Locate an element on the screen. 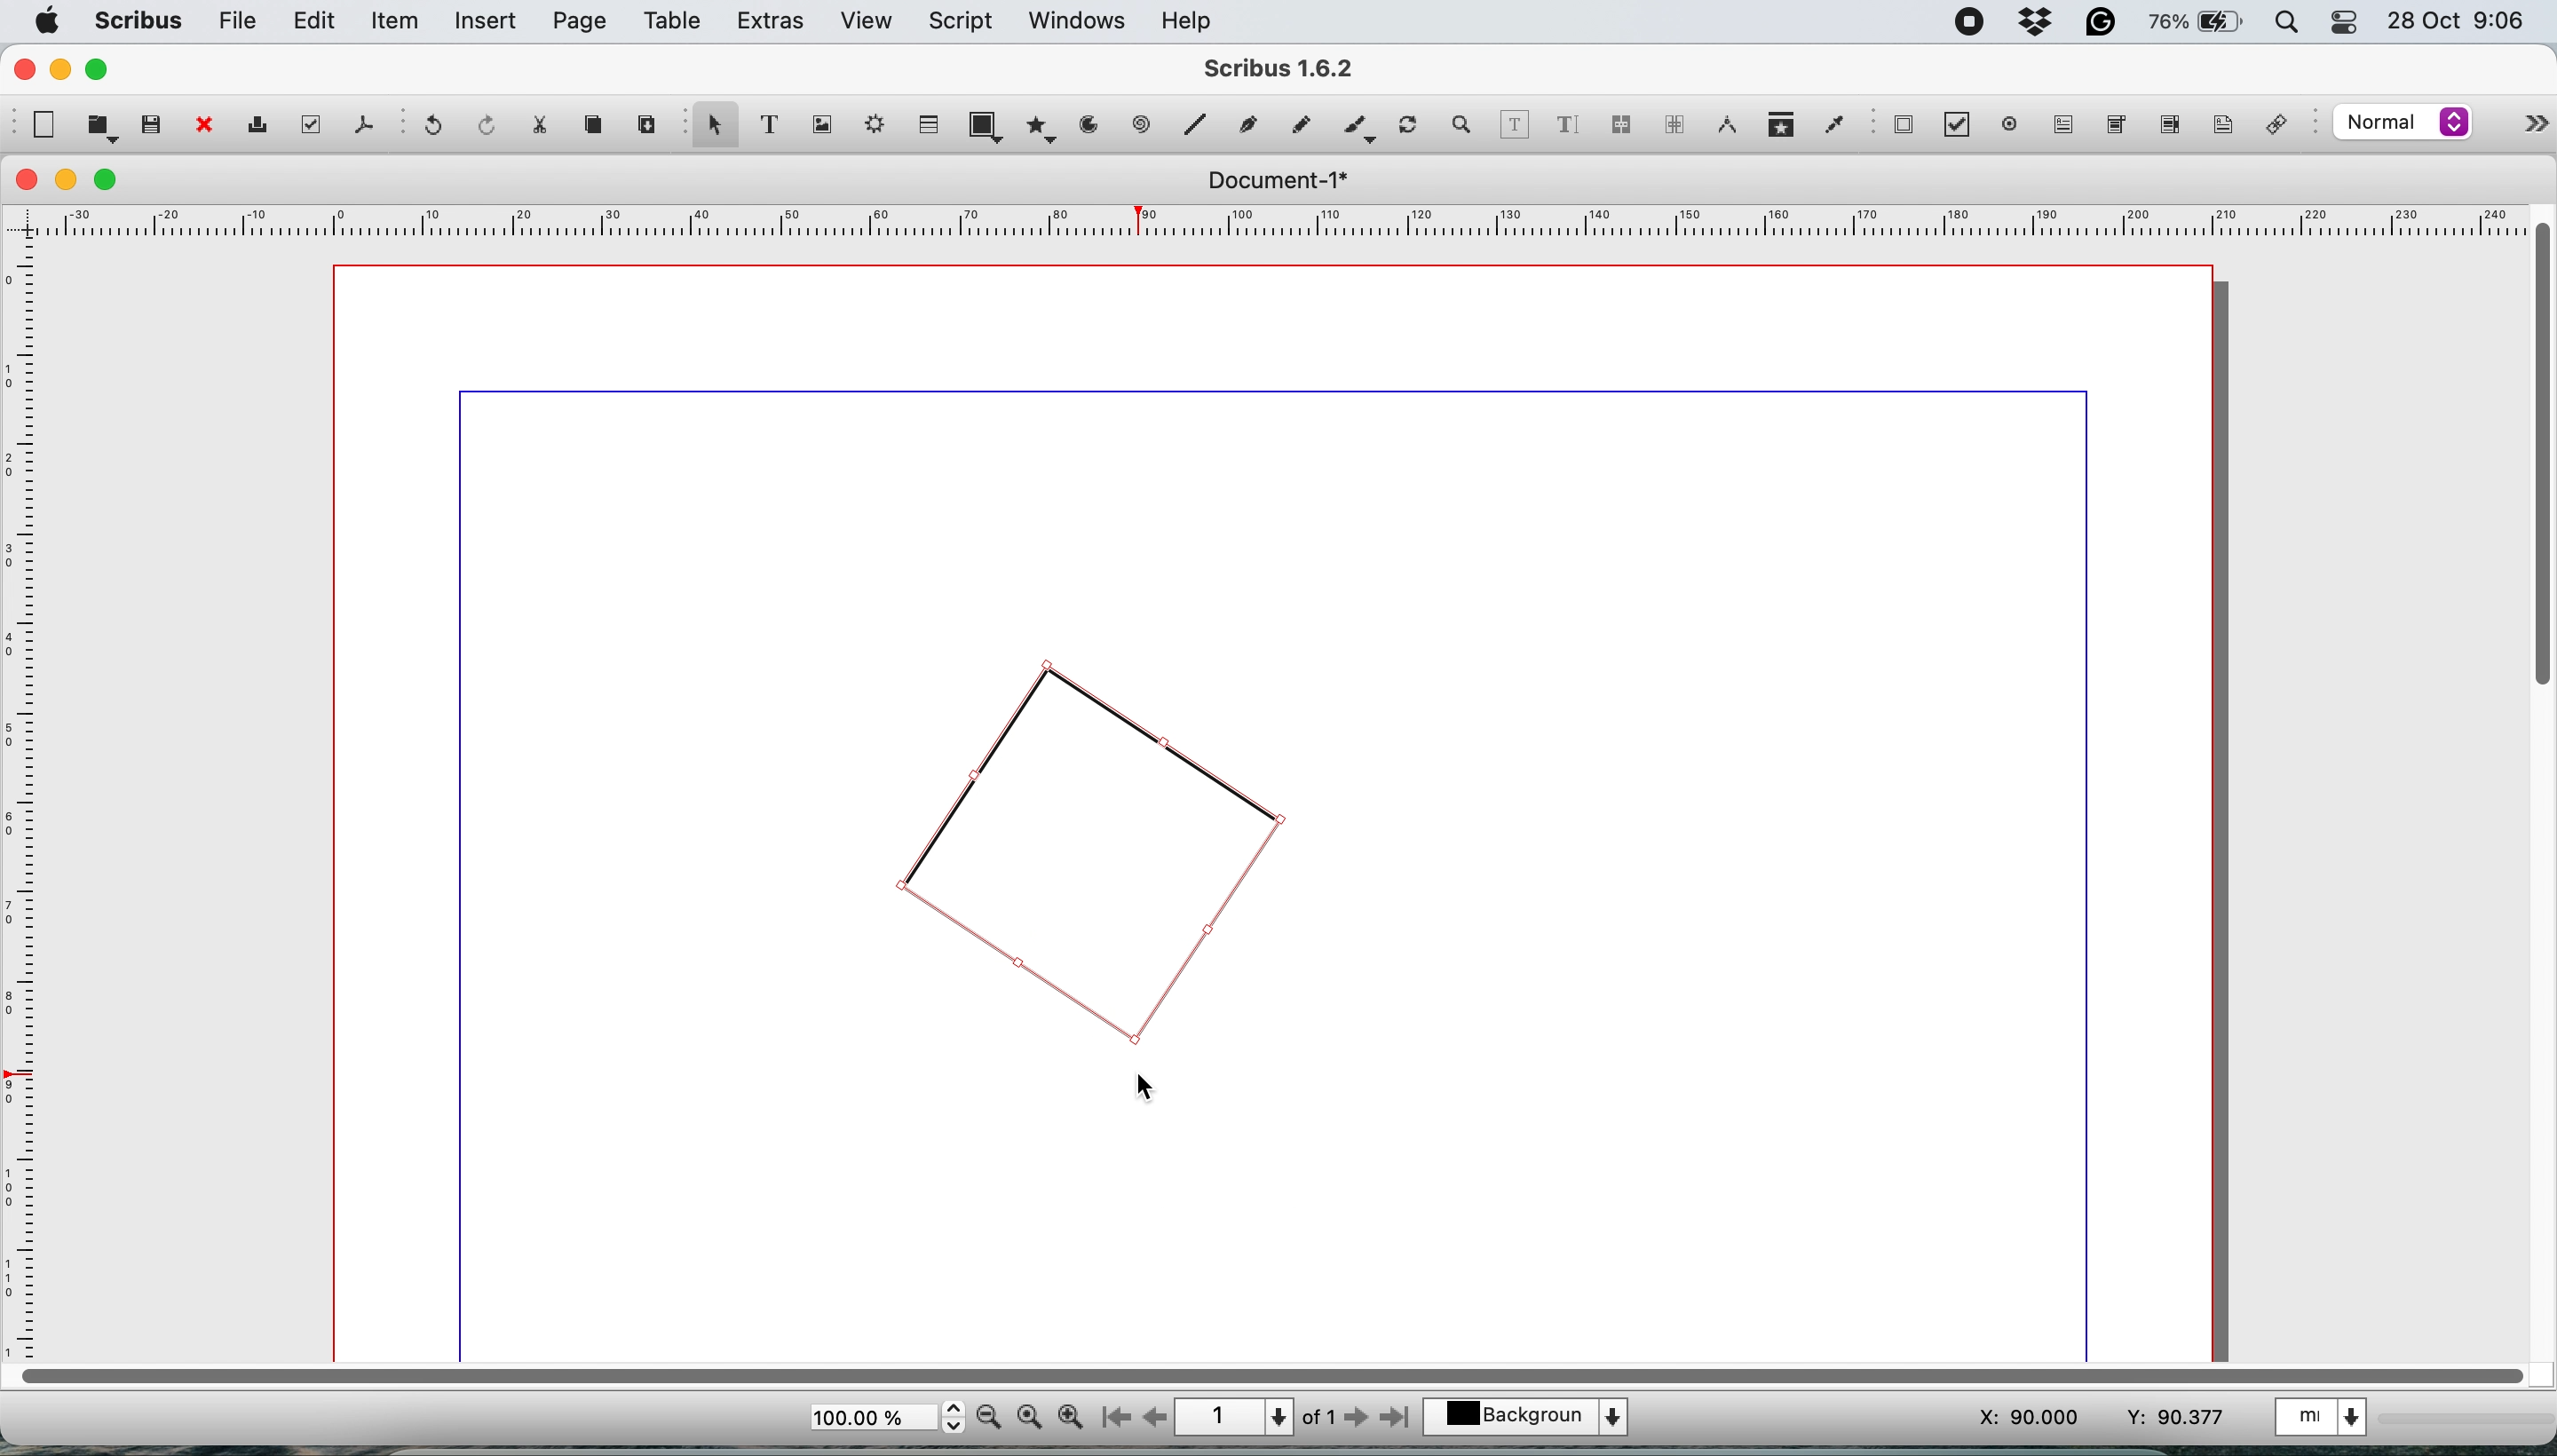  vertical scale is located at coordinates (27, 796).